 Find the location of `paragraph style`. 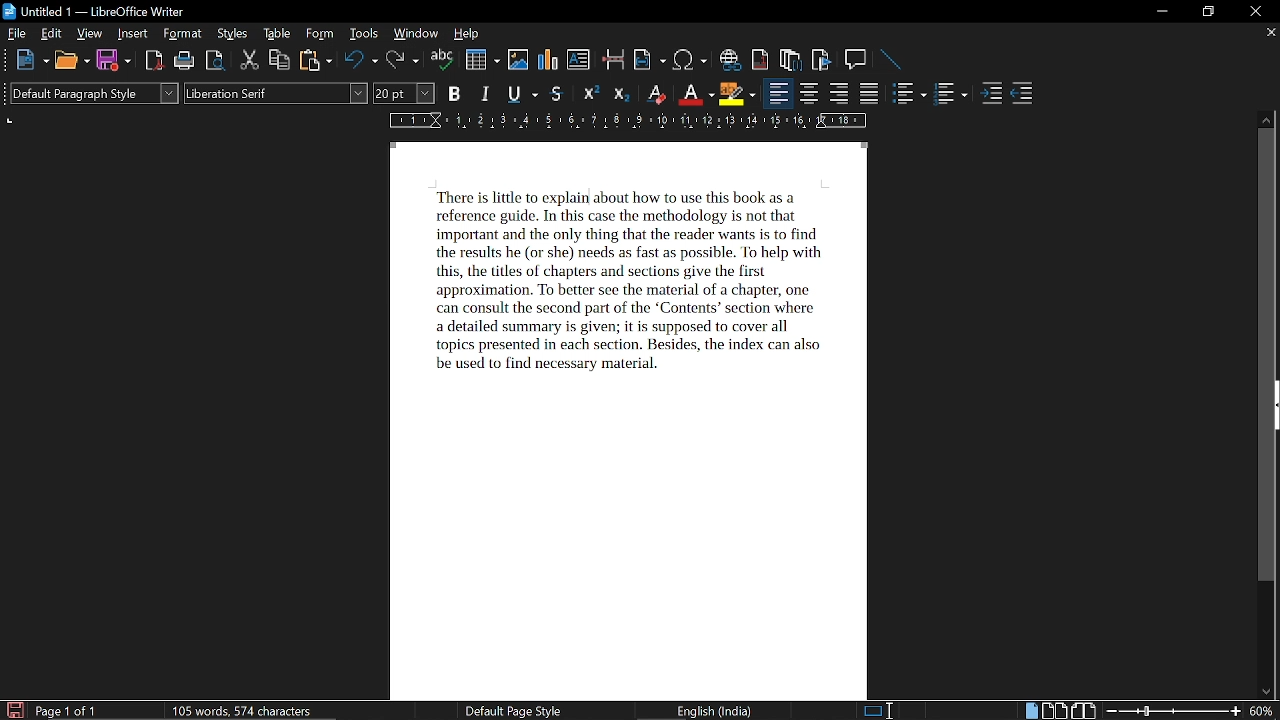

paragraph style is located at coordinates (98, 95).